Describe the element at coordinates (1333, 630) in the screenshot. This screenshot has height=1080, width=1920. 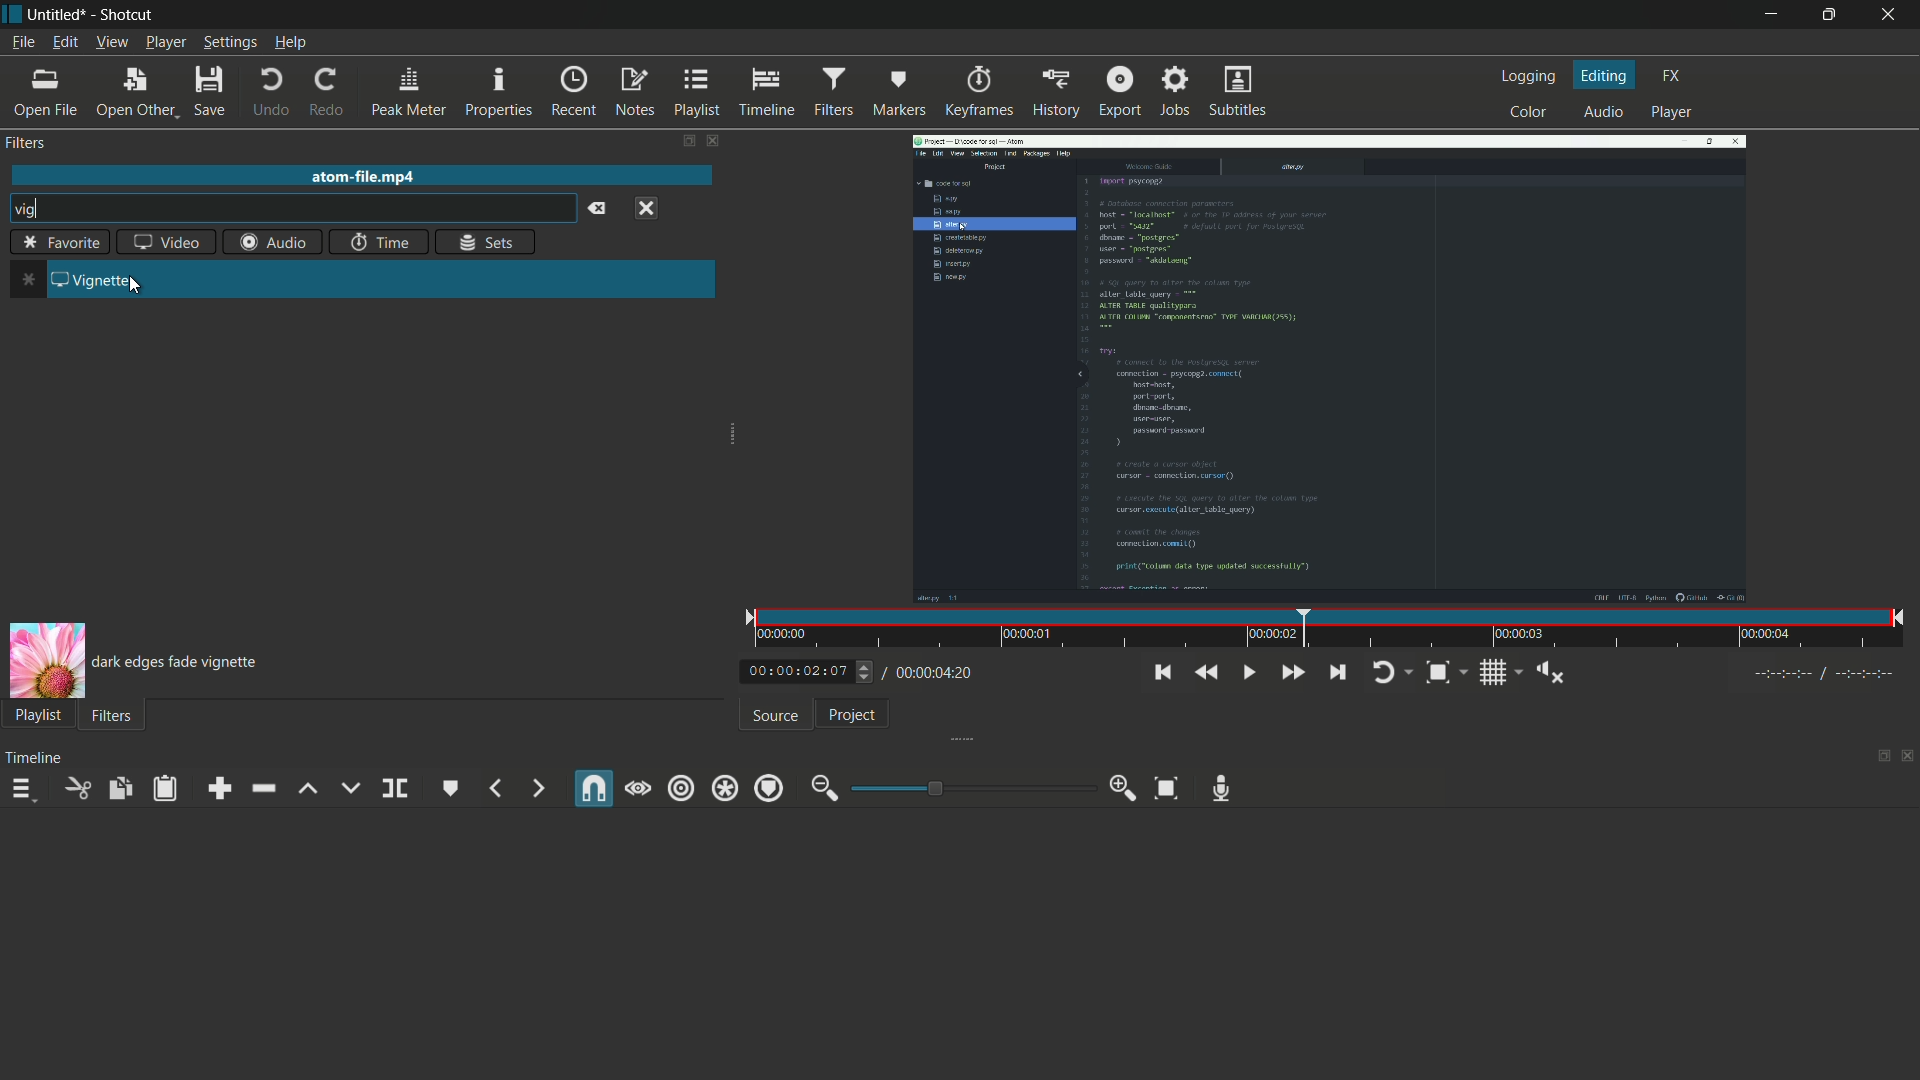
I see `time` at that location.